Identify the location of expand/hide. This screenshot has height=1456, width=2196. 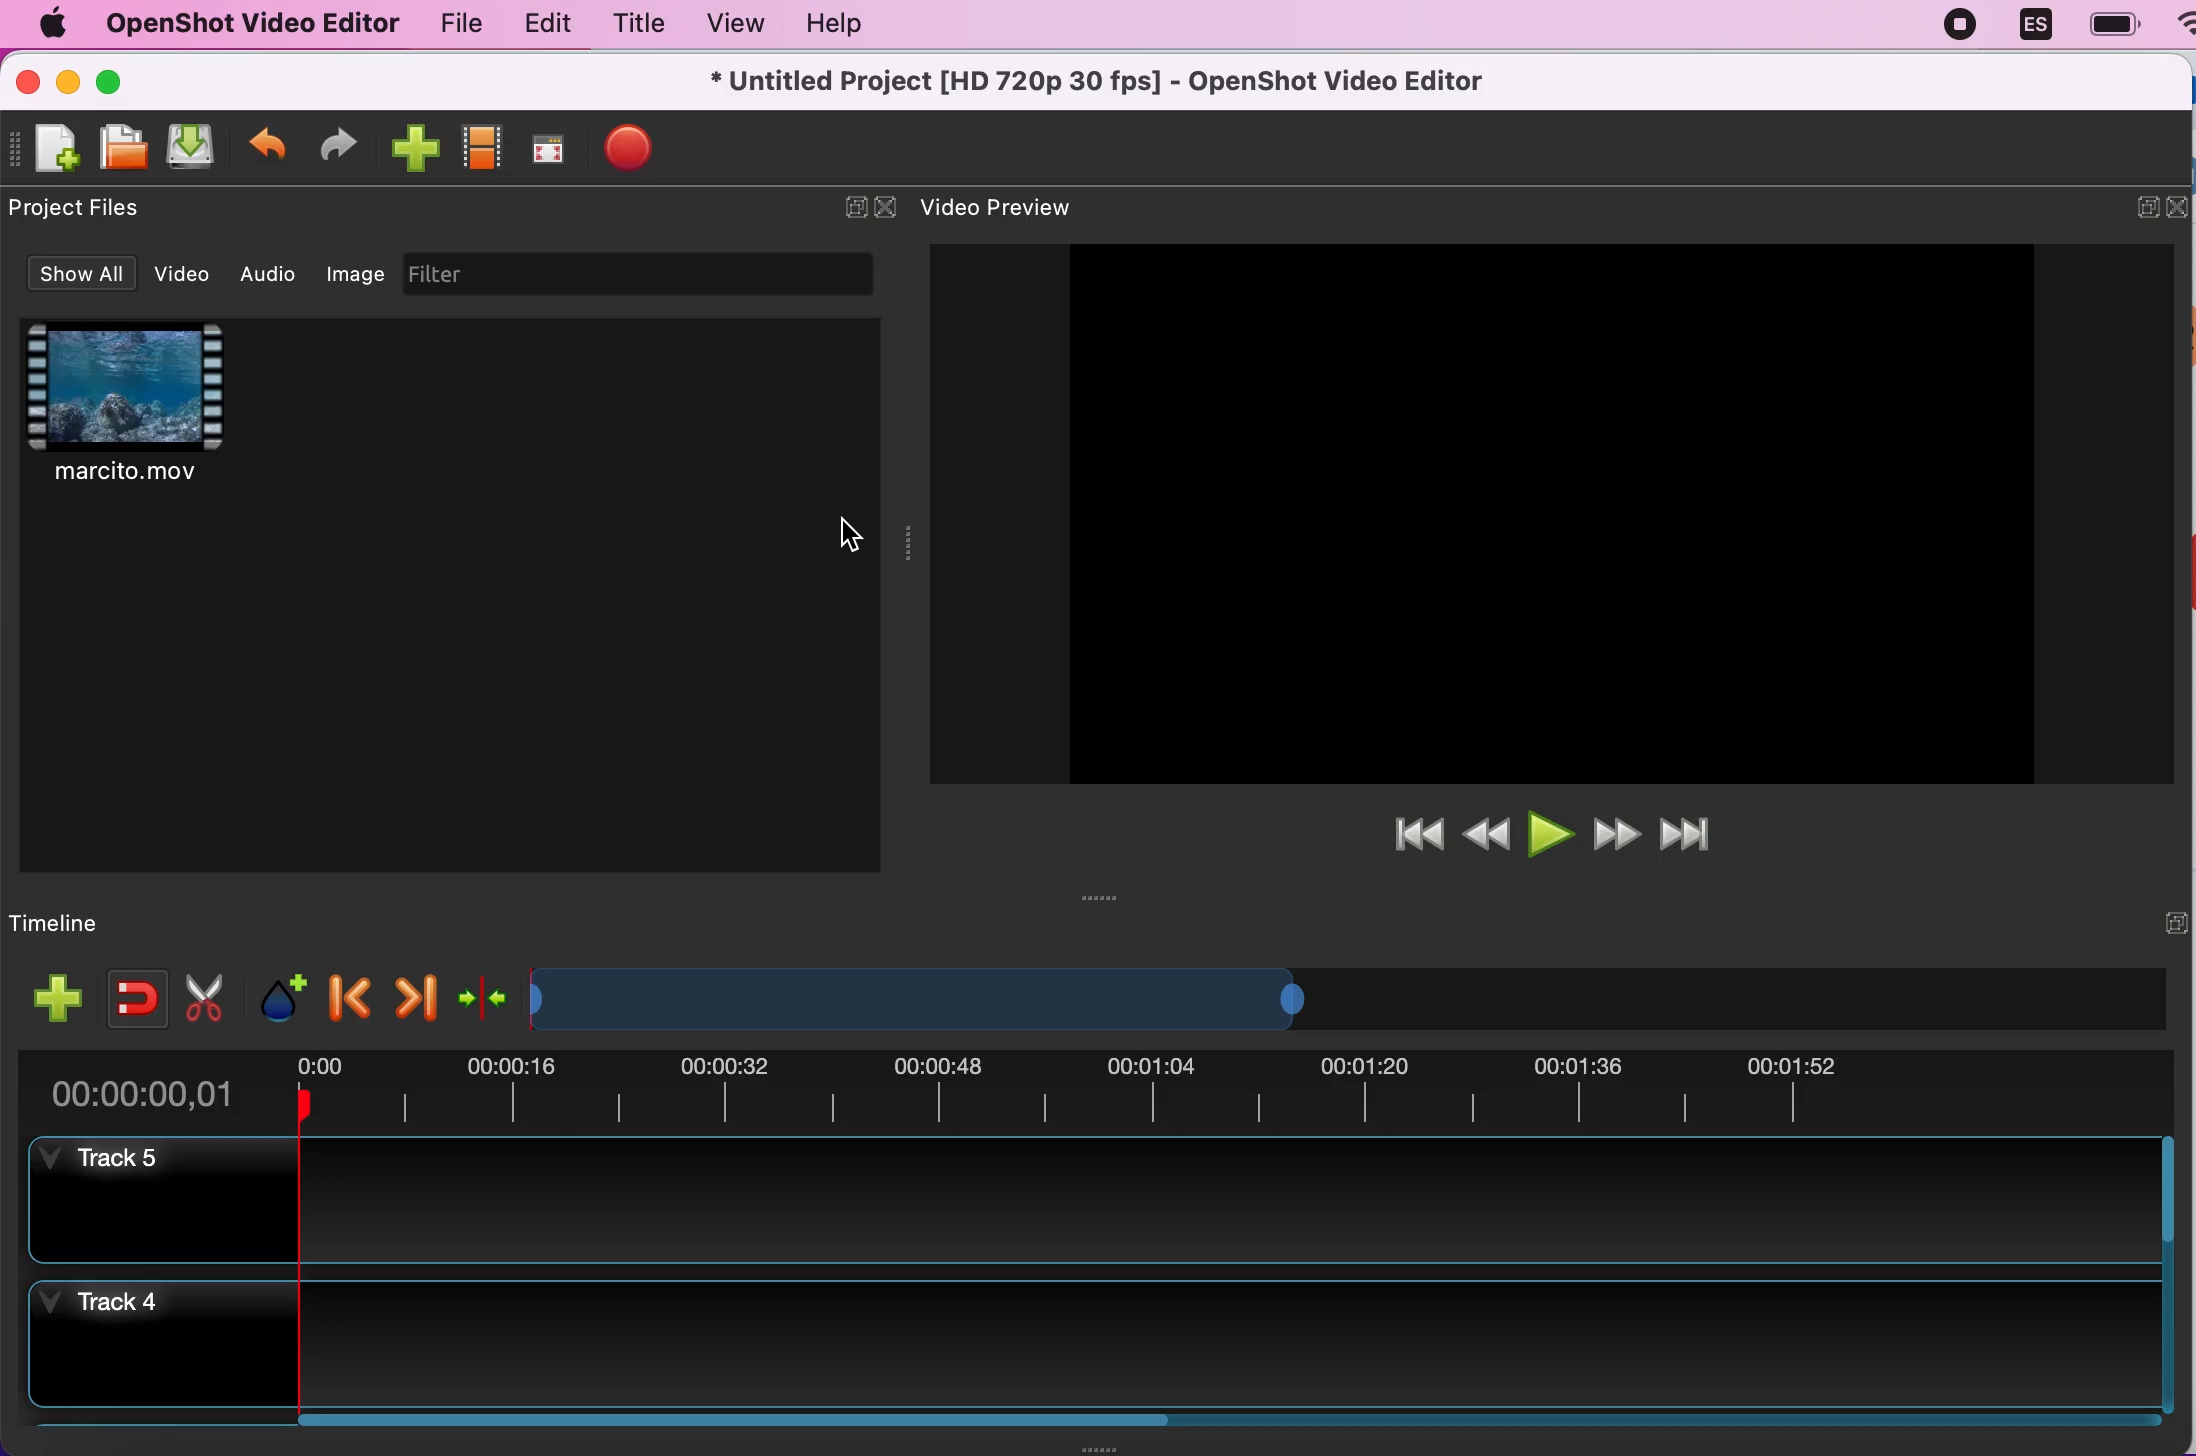
(850, 205).